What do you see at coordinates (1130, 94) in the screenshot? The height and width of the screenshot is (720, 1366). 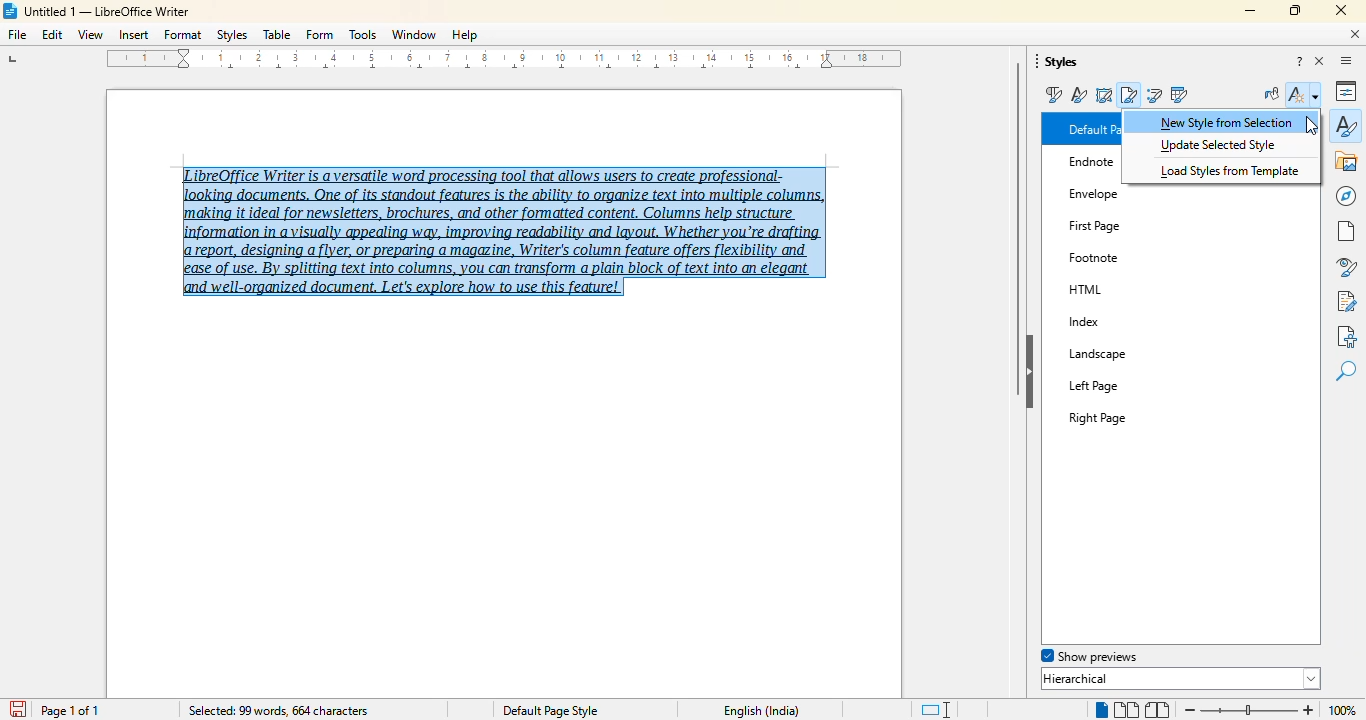 I see `page styles` at bounding box center [1130, 94].